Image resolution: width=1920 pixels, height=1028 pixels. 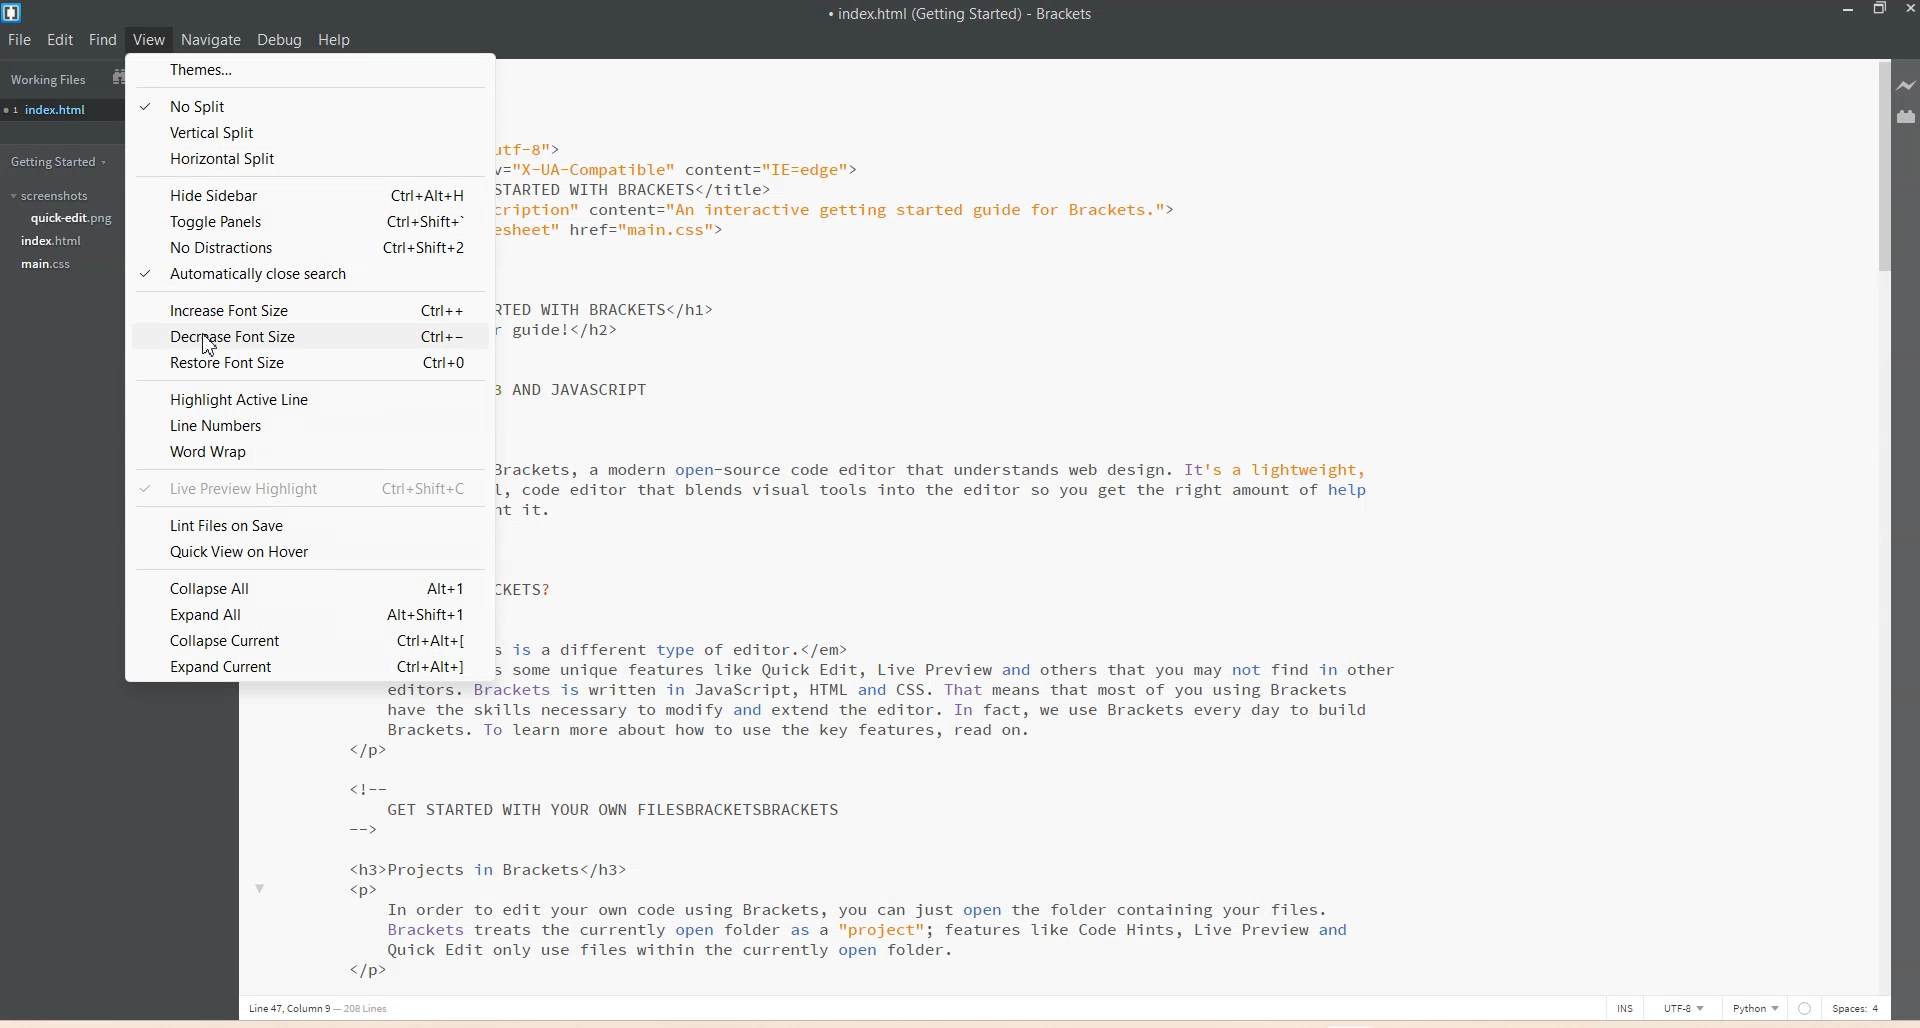 What do you see at coordinates (51, 195) in the screenshot?
I see `Screenshots` at bounding box center [51, 195].